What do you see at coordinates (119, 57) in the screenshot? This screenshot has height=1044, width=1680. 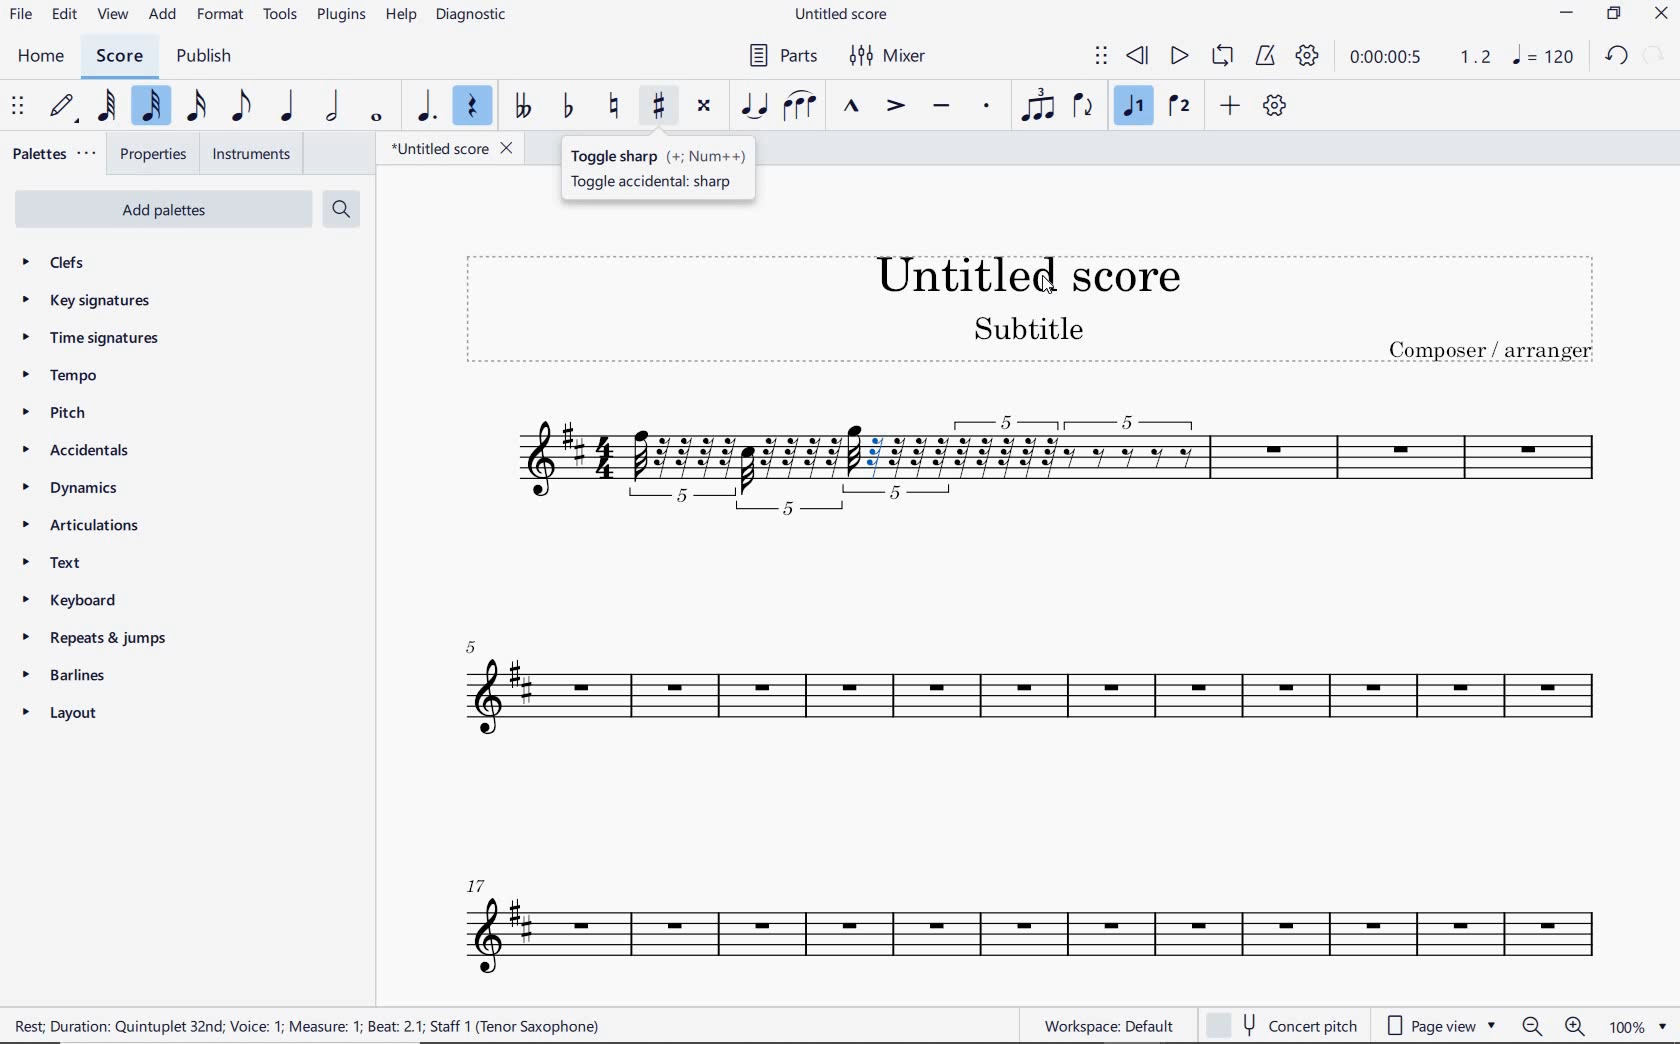 I see `SCORE` at bounding box center [119, 57].